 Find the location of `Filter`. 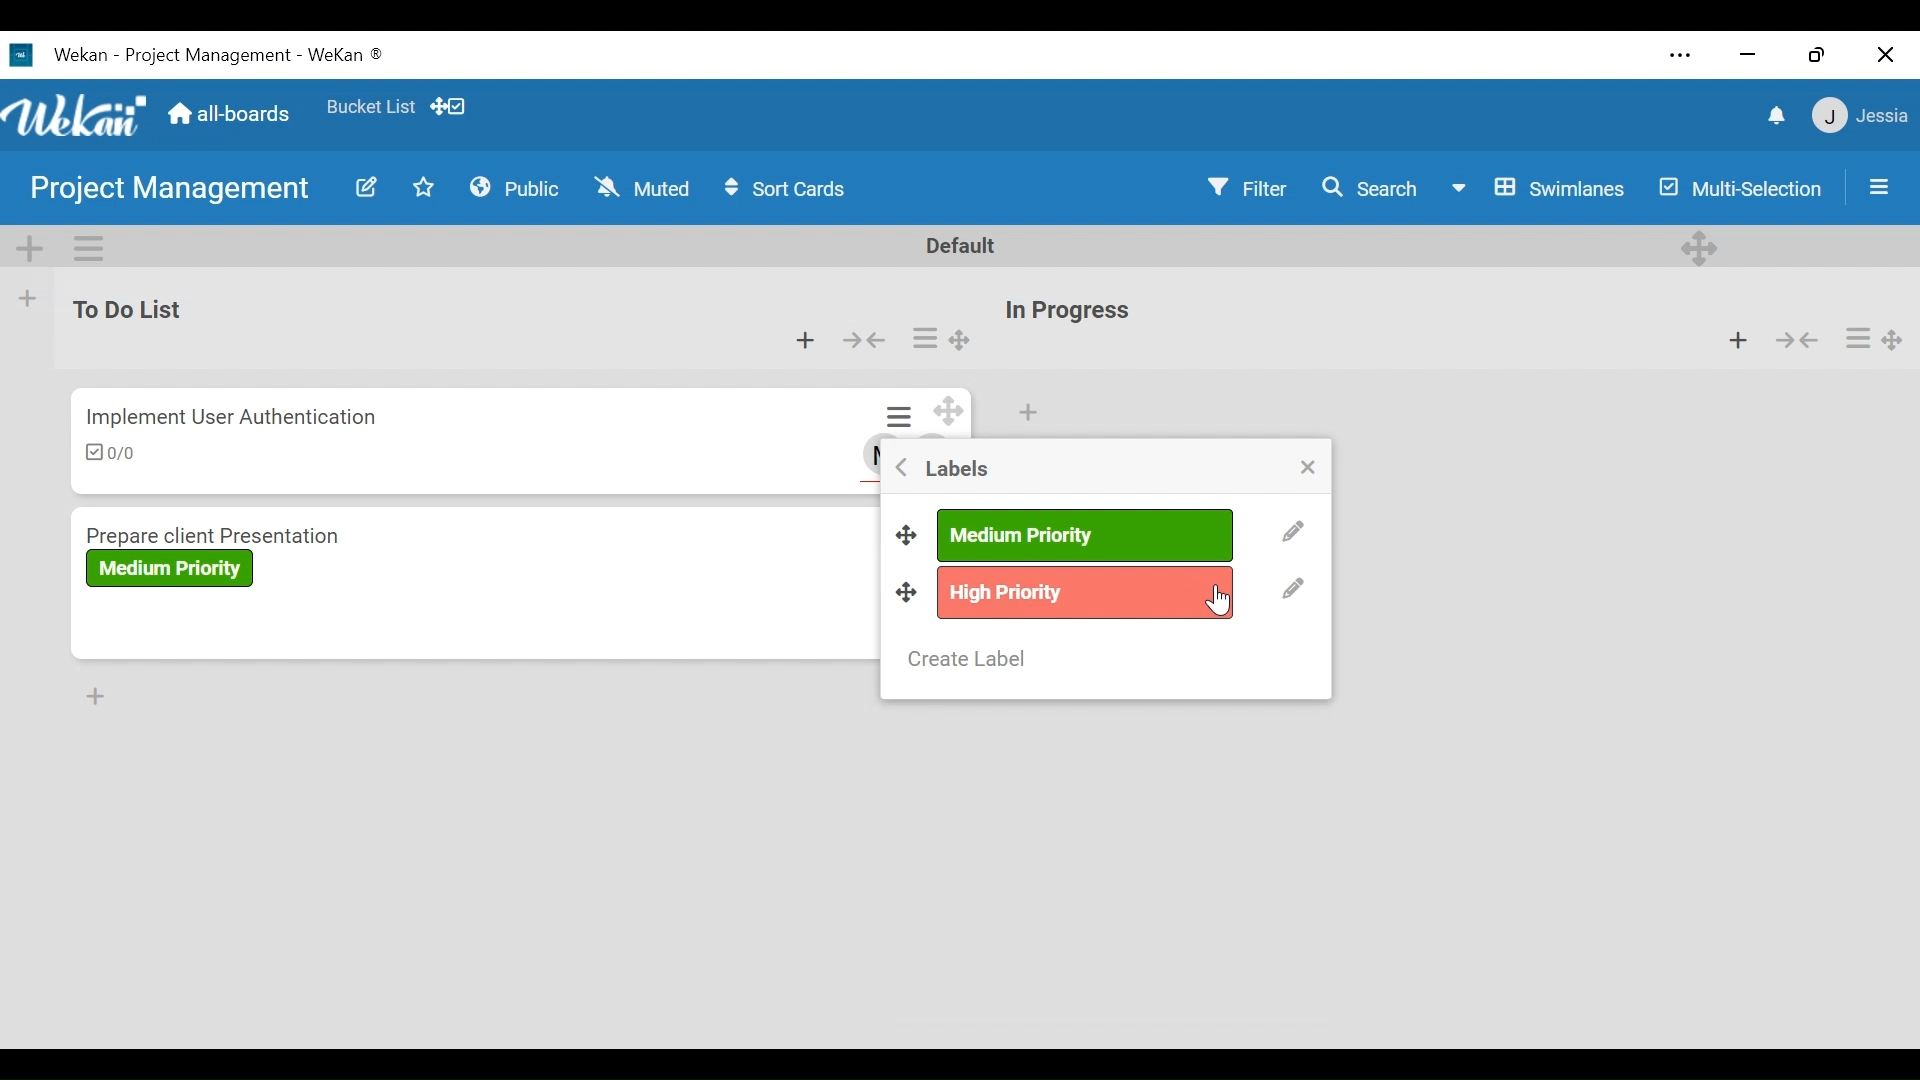

Filter is located at coordinates (1250, 187).